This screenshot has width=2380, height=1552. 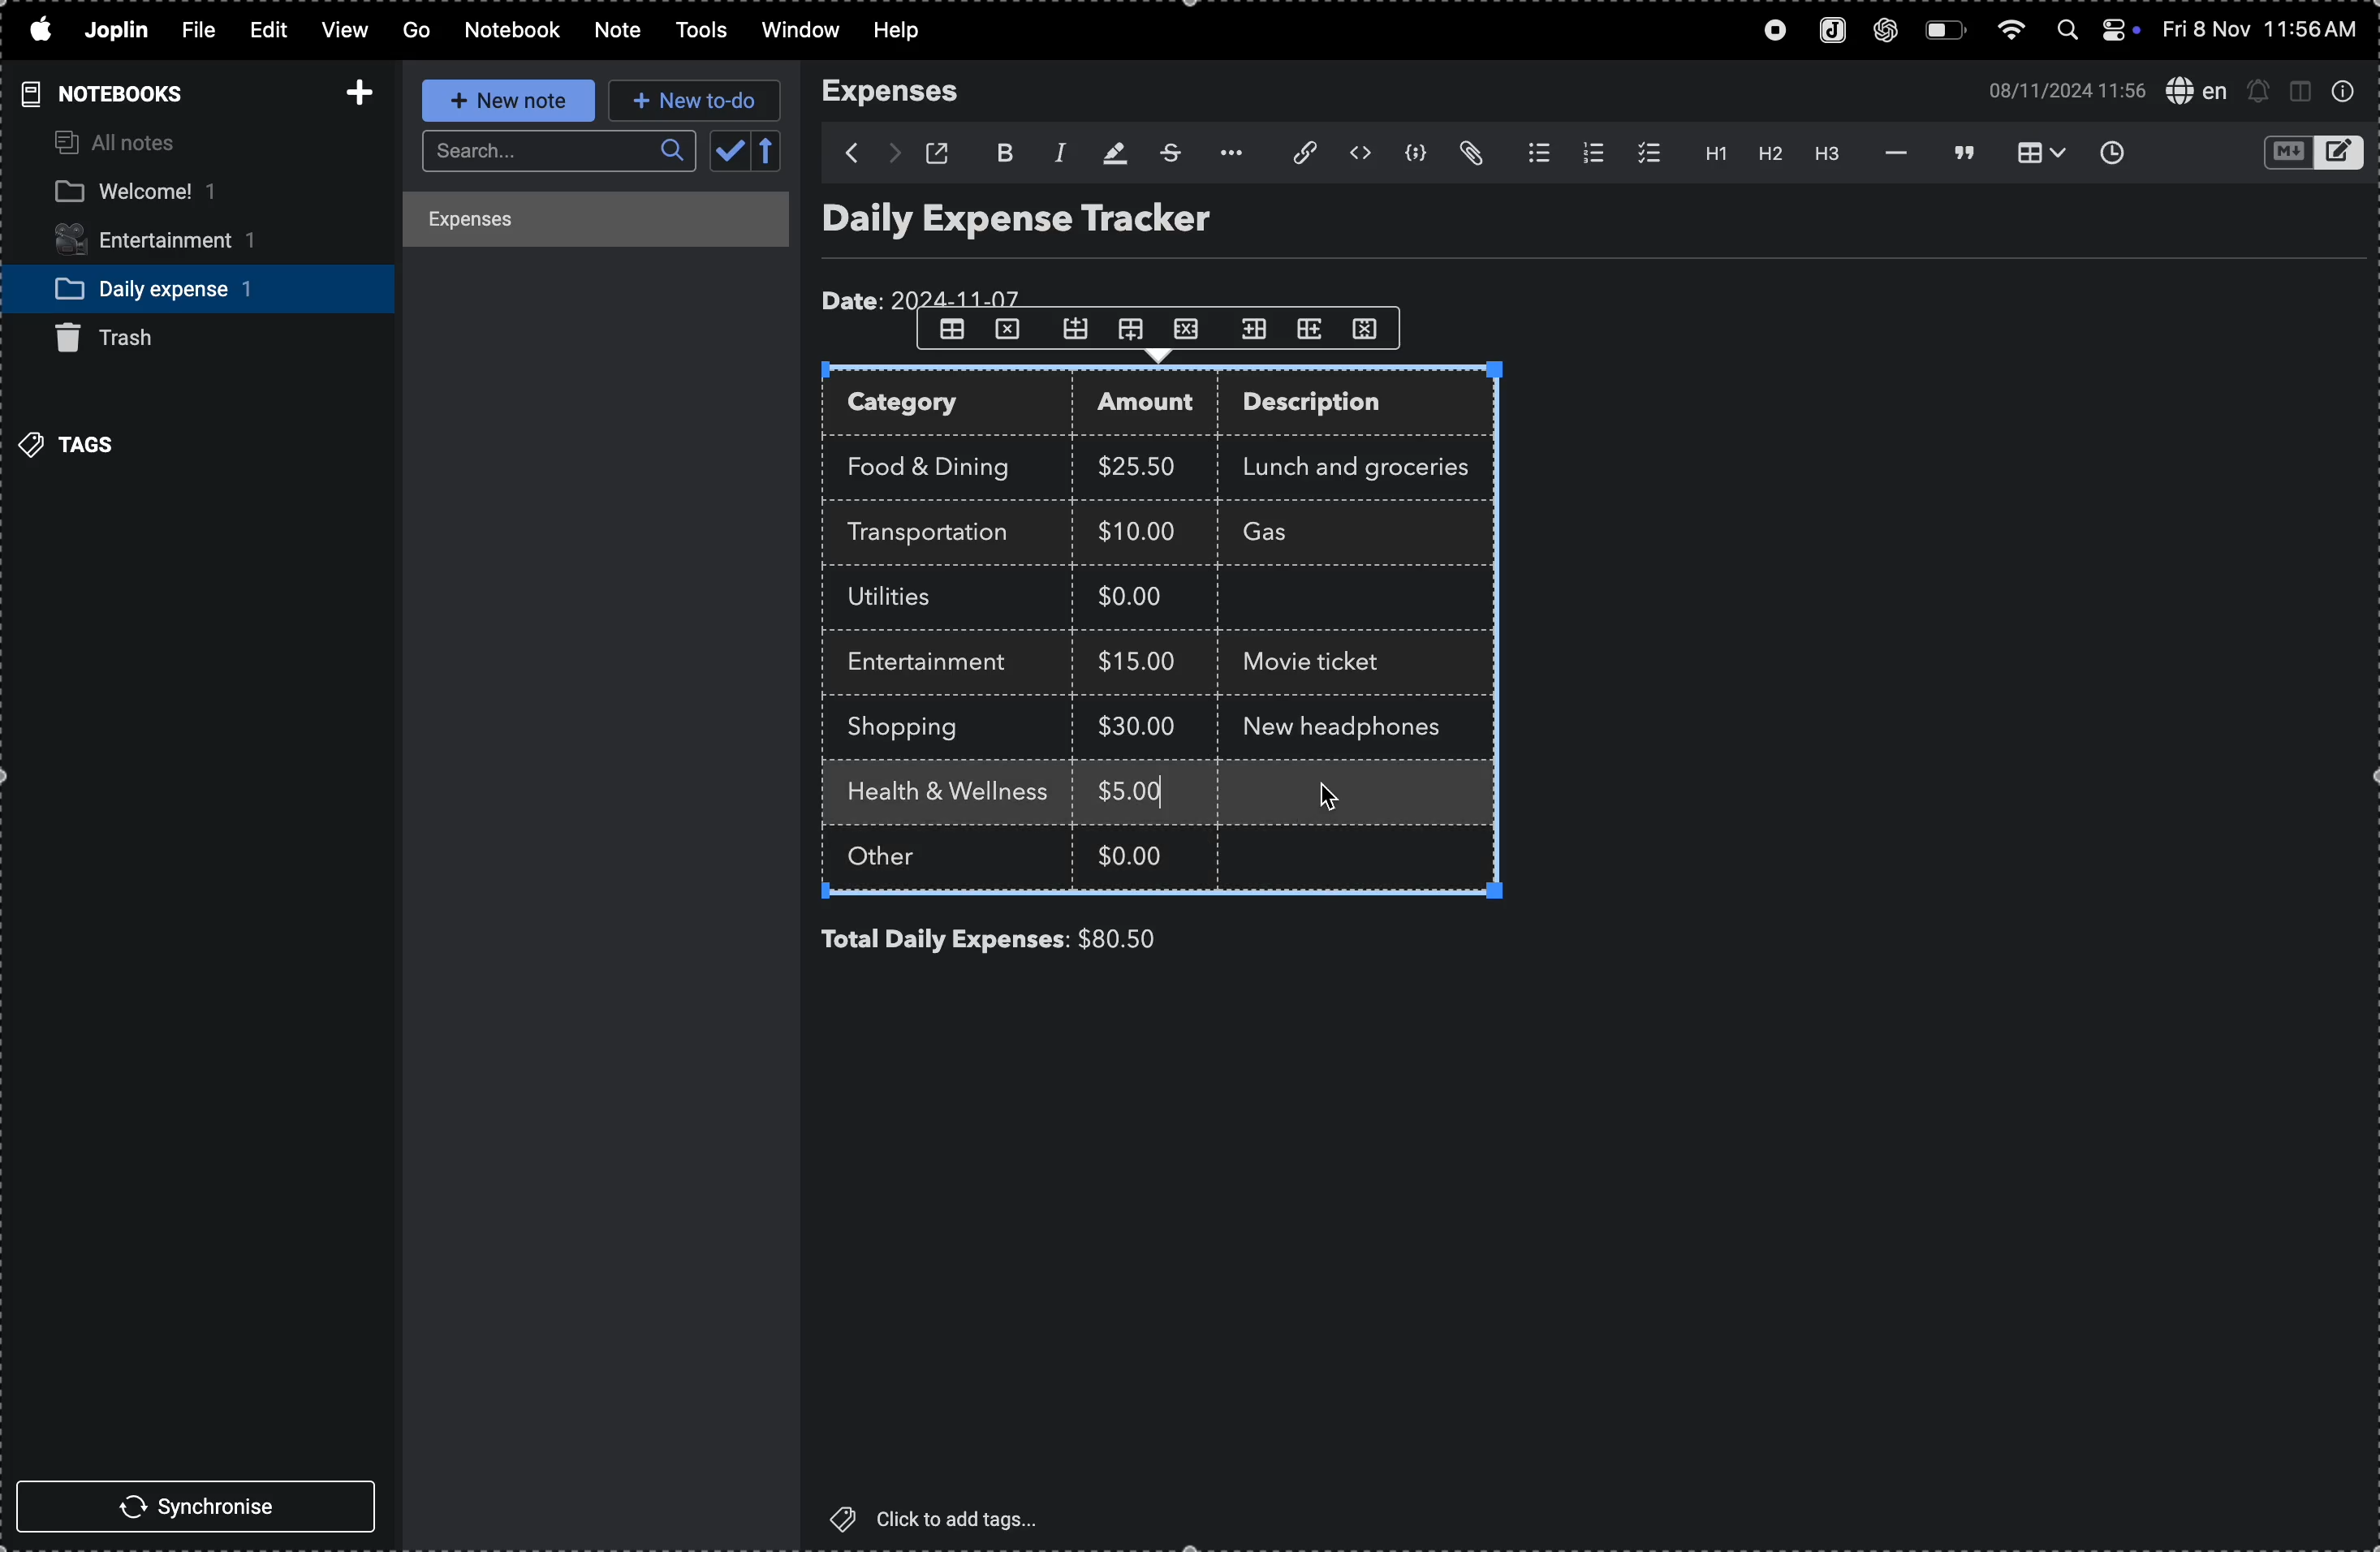 What do you see at coordinates (1887, 32) in the screenshot?
I see `chatgpt` at bounding box center [1887, 32].